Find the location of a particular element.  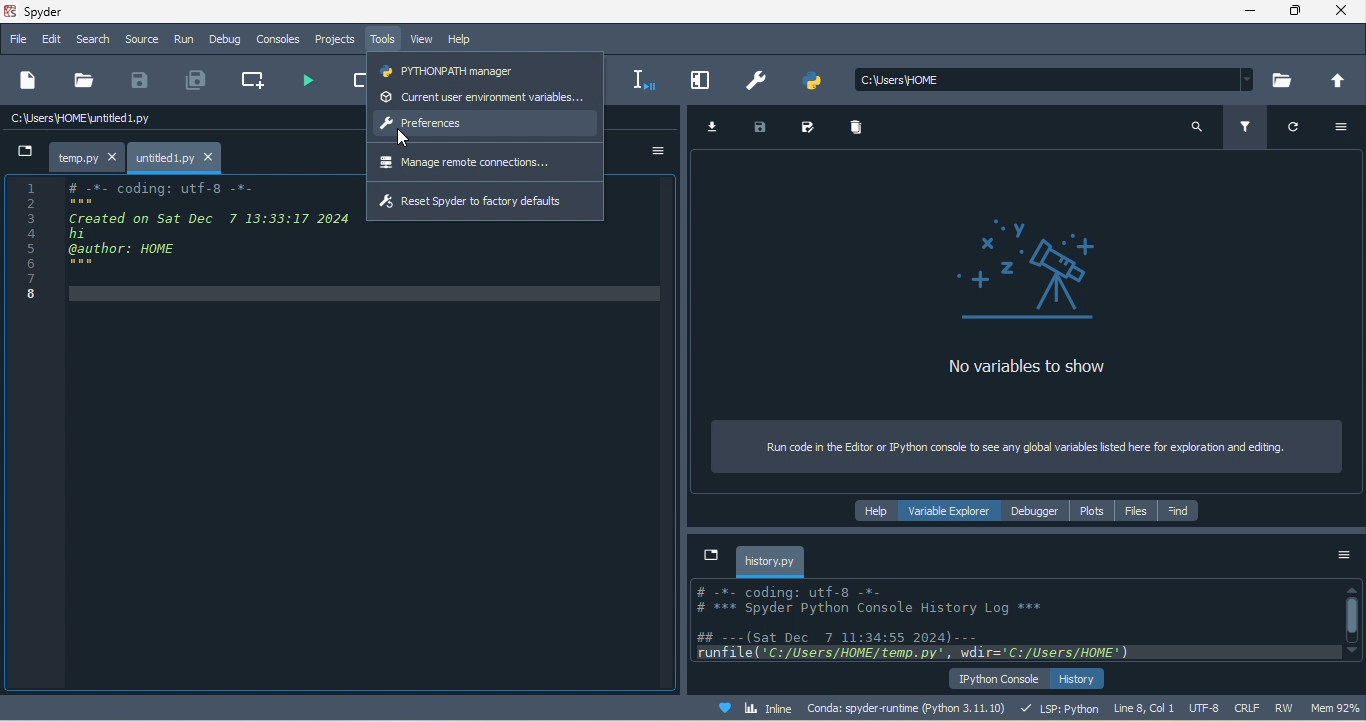

refresh is located at coordinates (1289, 130).